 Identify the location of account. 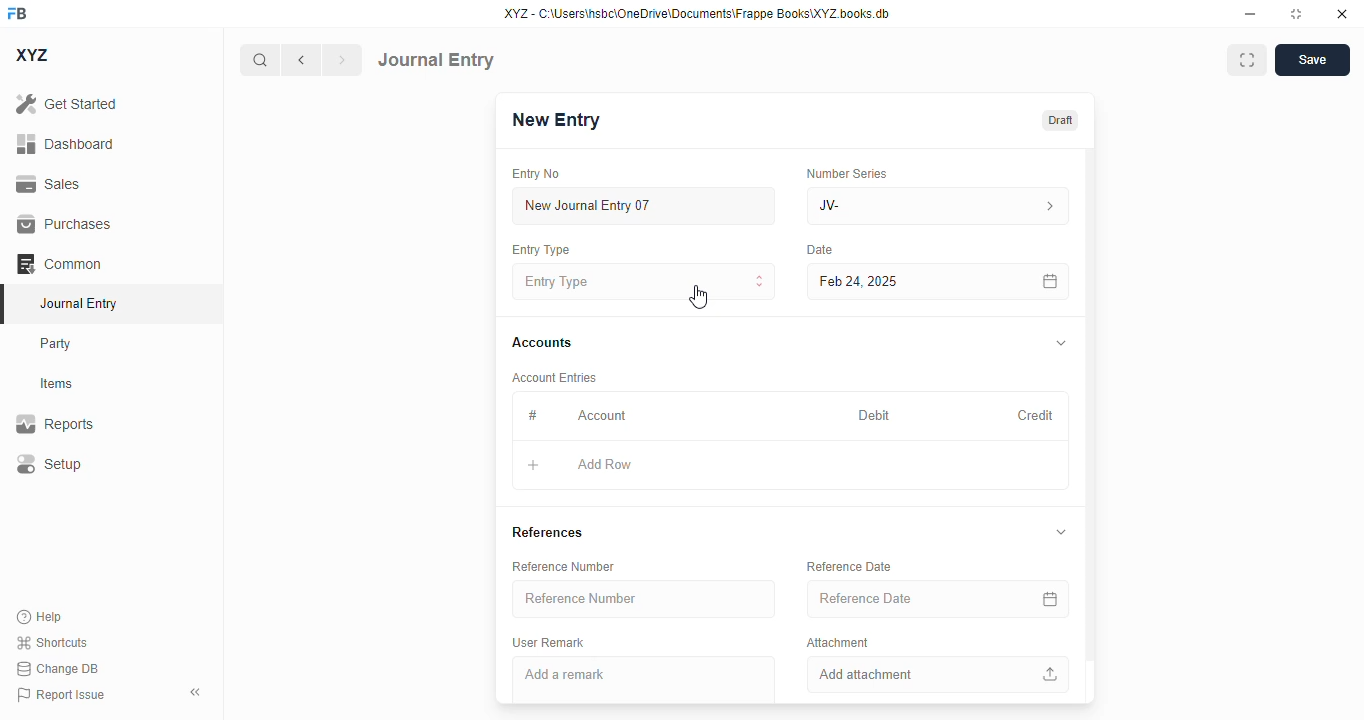
(602, 416).